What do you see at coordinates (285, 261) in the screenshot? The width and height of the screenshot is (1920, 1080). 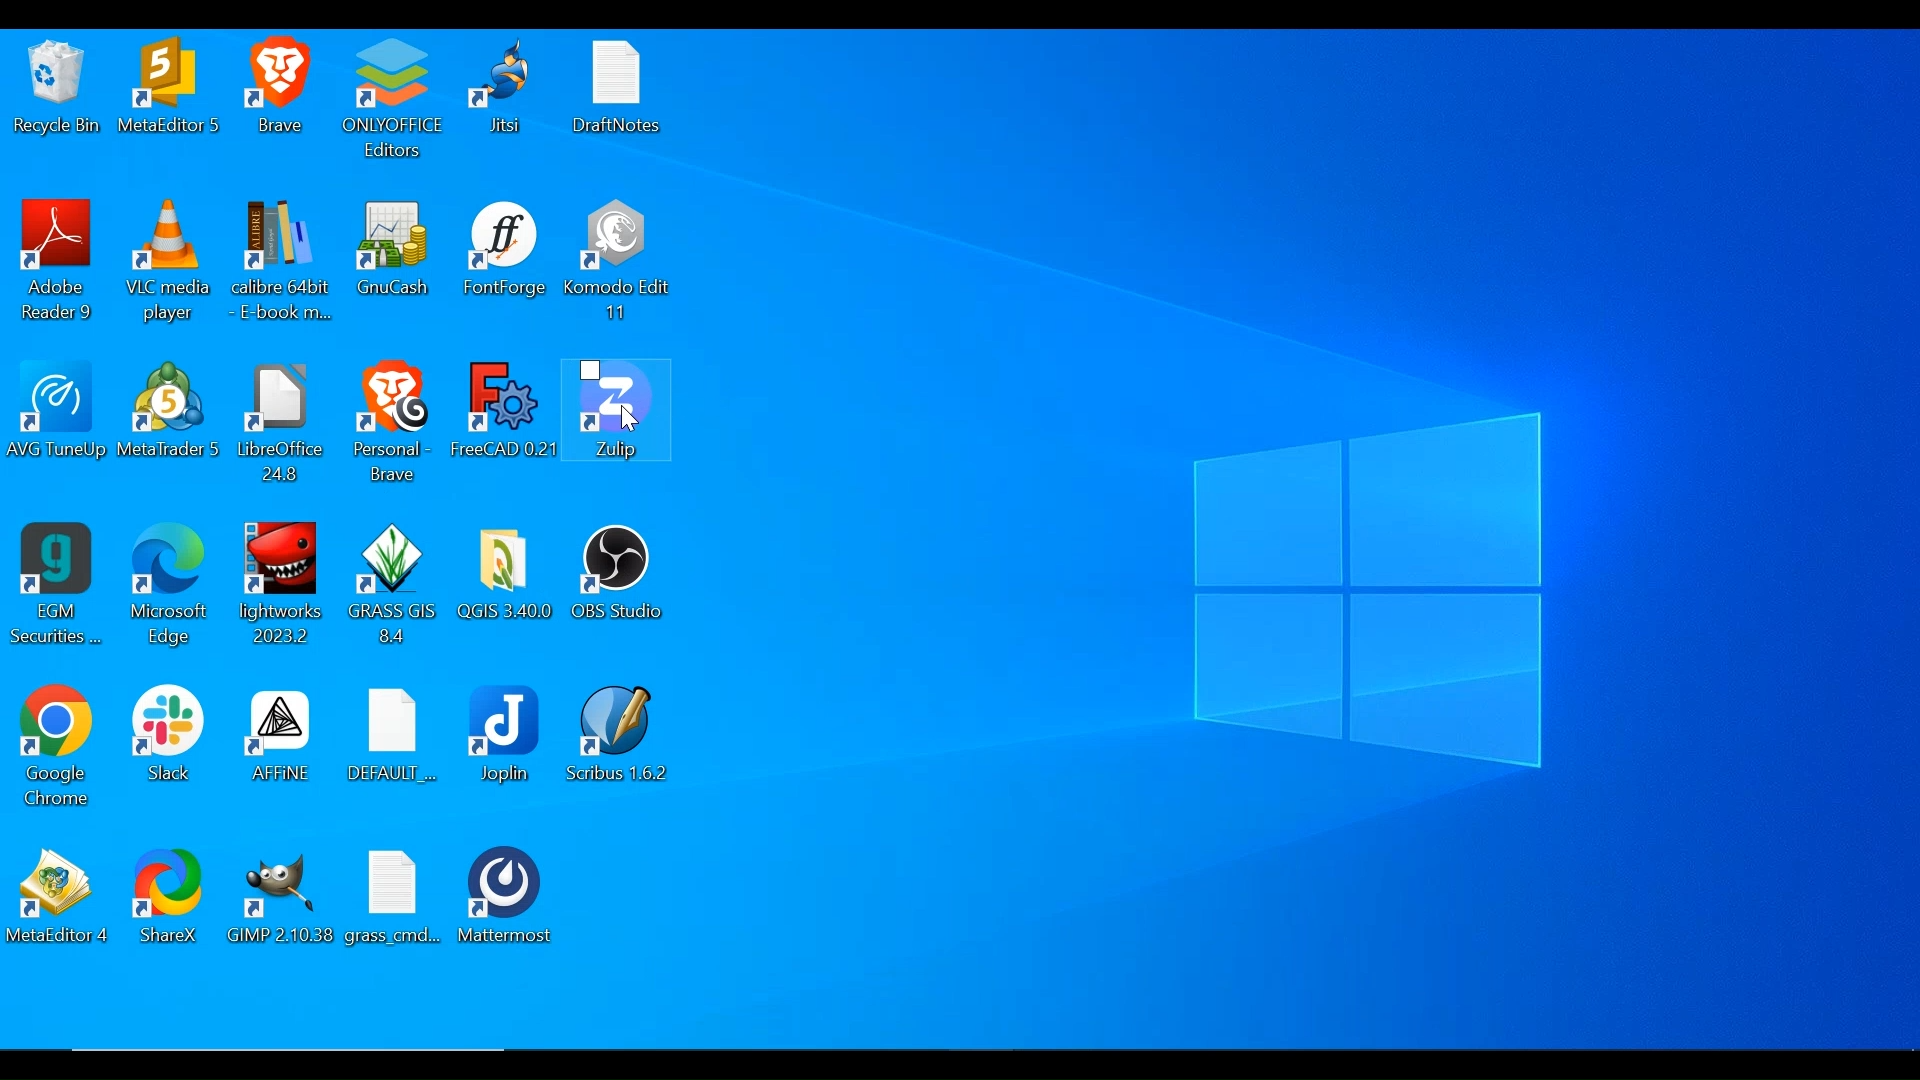 I see `Calibre Desktop Desktop icon` at bounding box center [285, 261].